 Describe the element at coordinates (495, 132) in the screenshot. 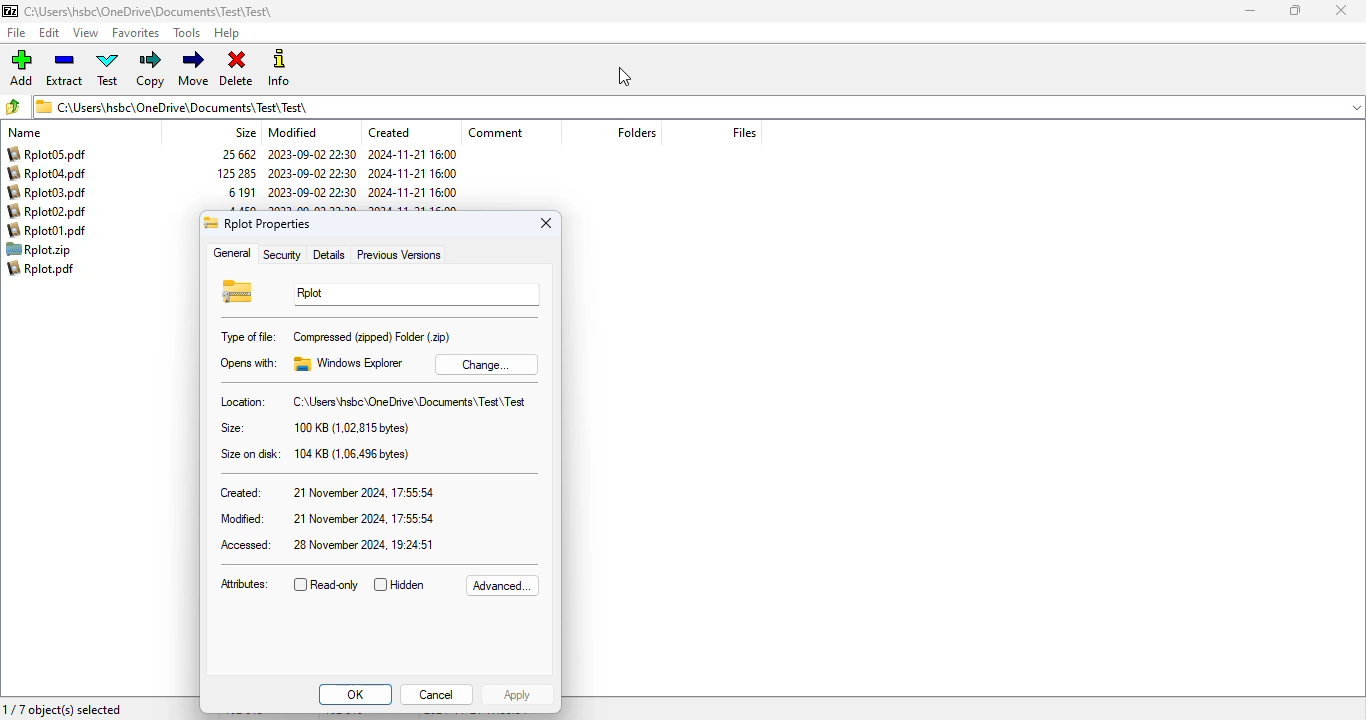

I see `comment` at that location.